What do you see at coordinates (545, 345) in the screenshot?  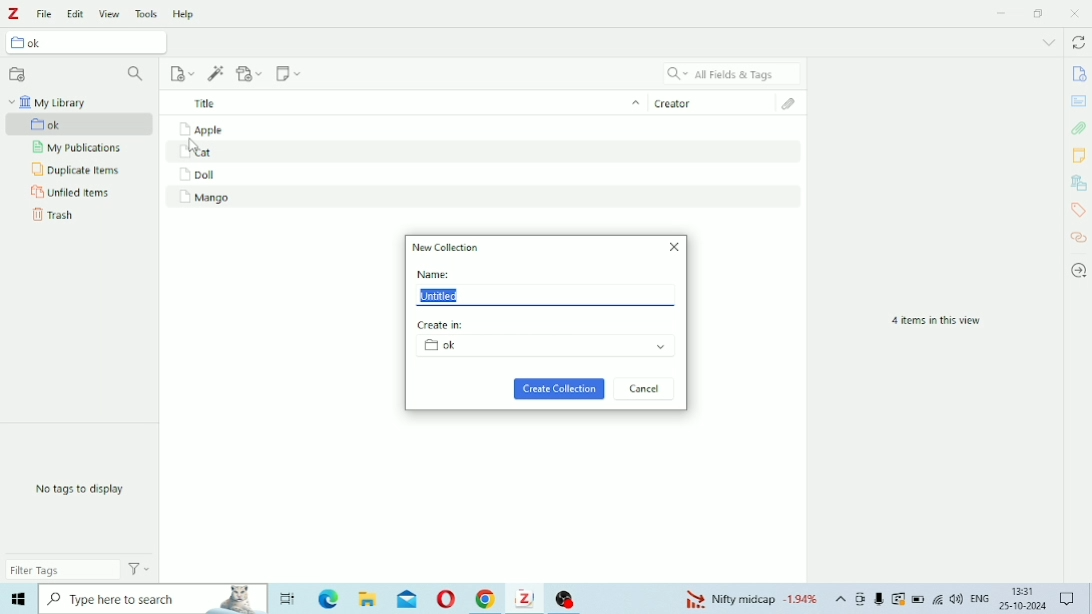 I see `ok` at bounding box center [545, 345].